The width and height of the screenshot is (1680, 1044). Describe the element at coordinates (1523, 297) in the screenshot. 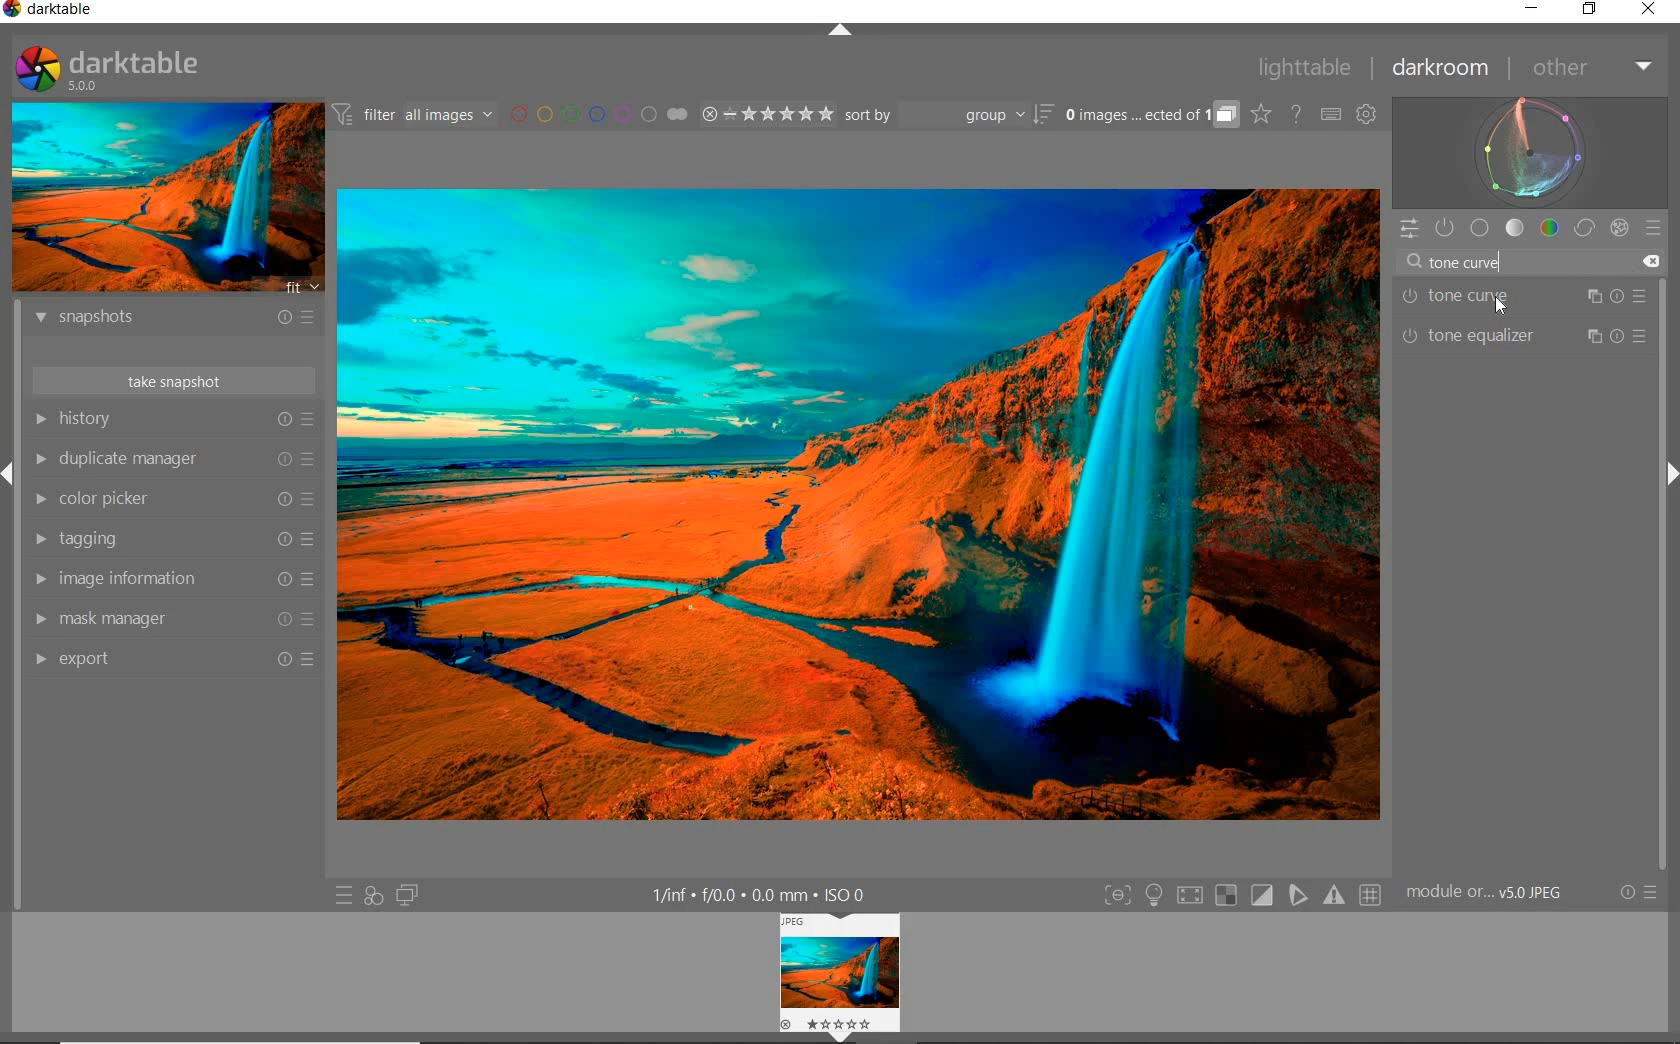

I see `TONE CURVE` at that location.